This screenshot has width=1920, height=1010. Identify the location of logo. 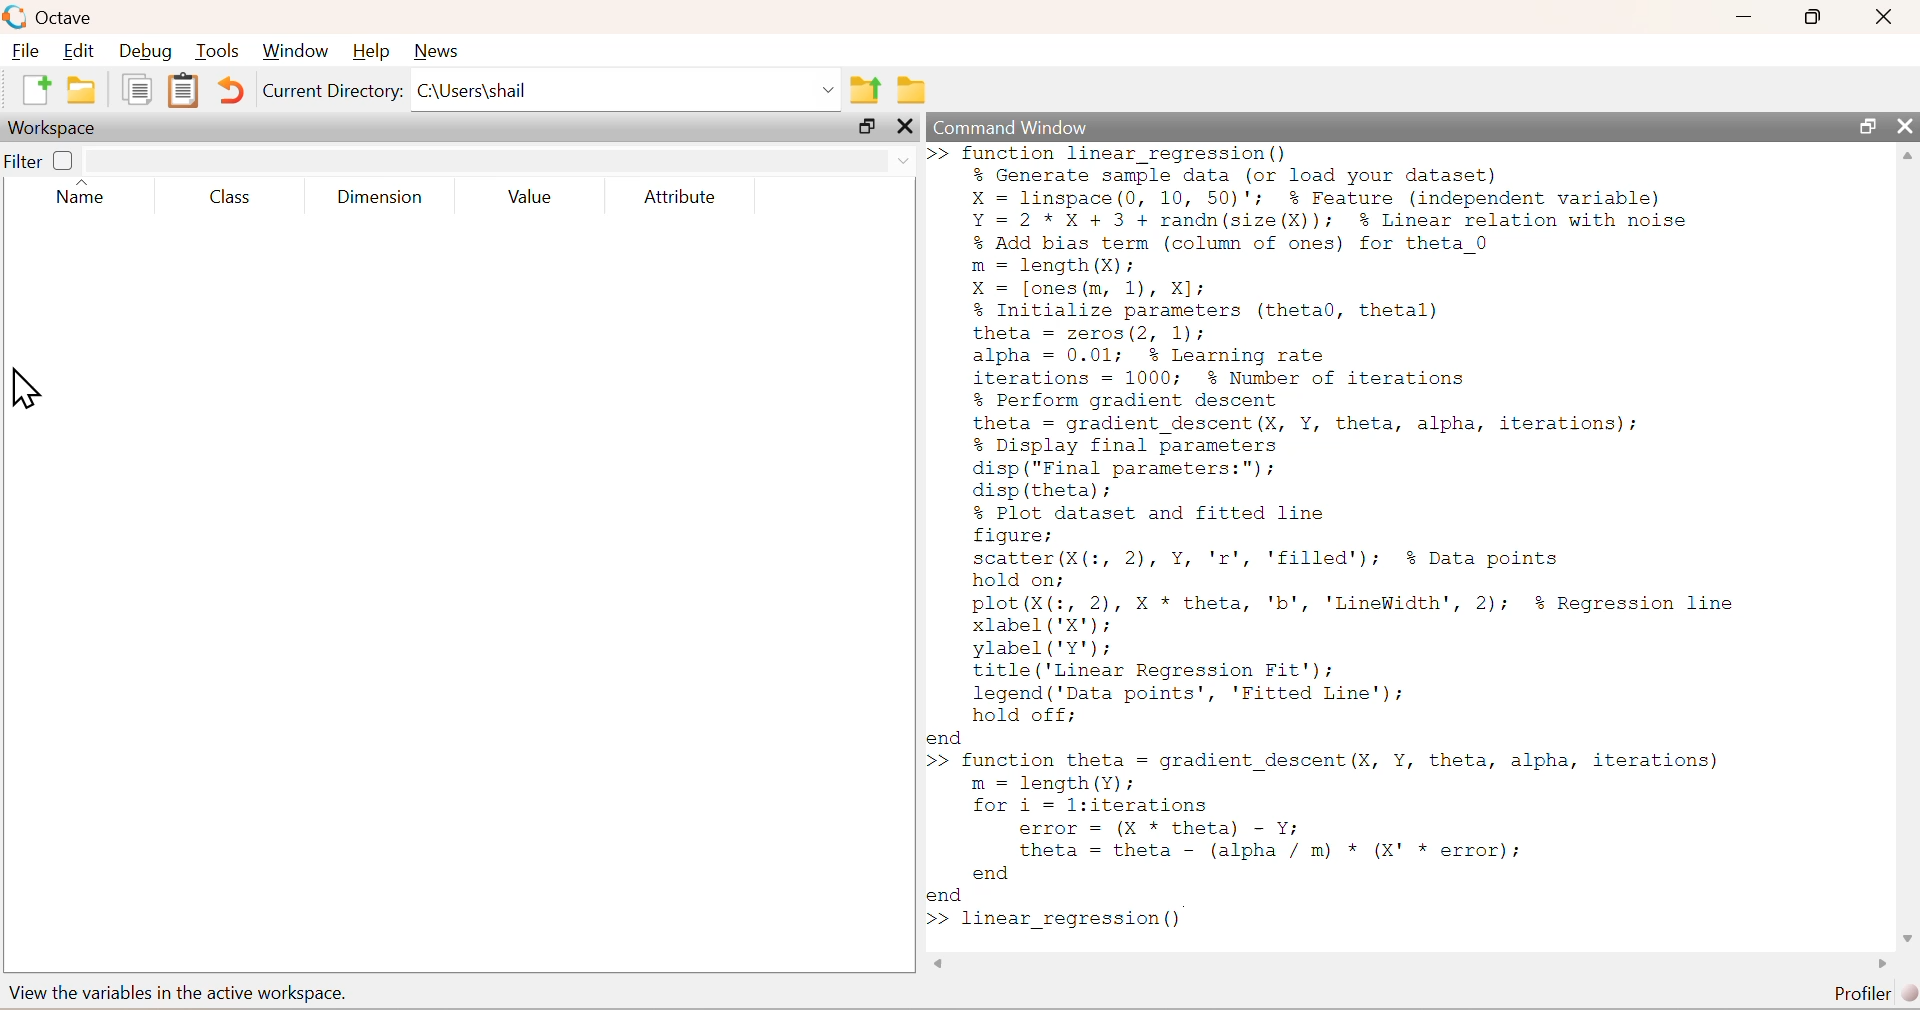
(14, 17).